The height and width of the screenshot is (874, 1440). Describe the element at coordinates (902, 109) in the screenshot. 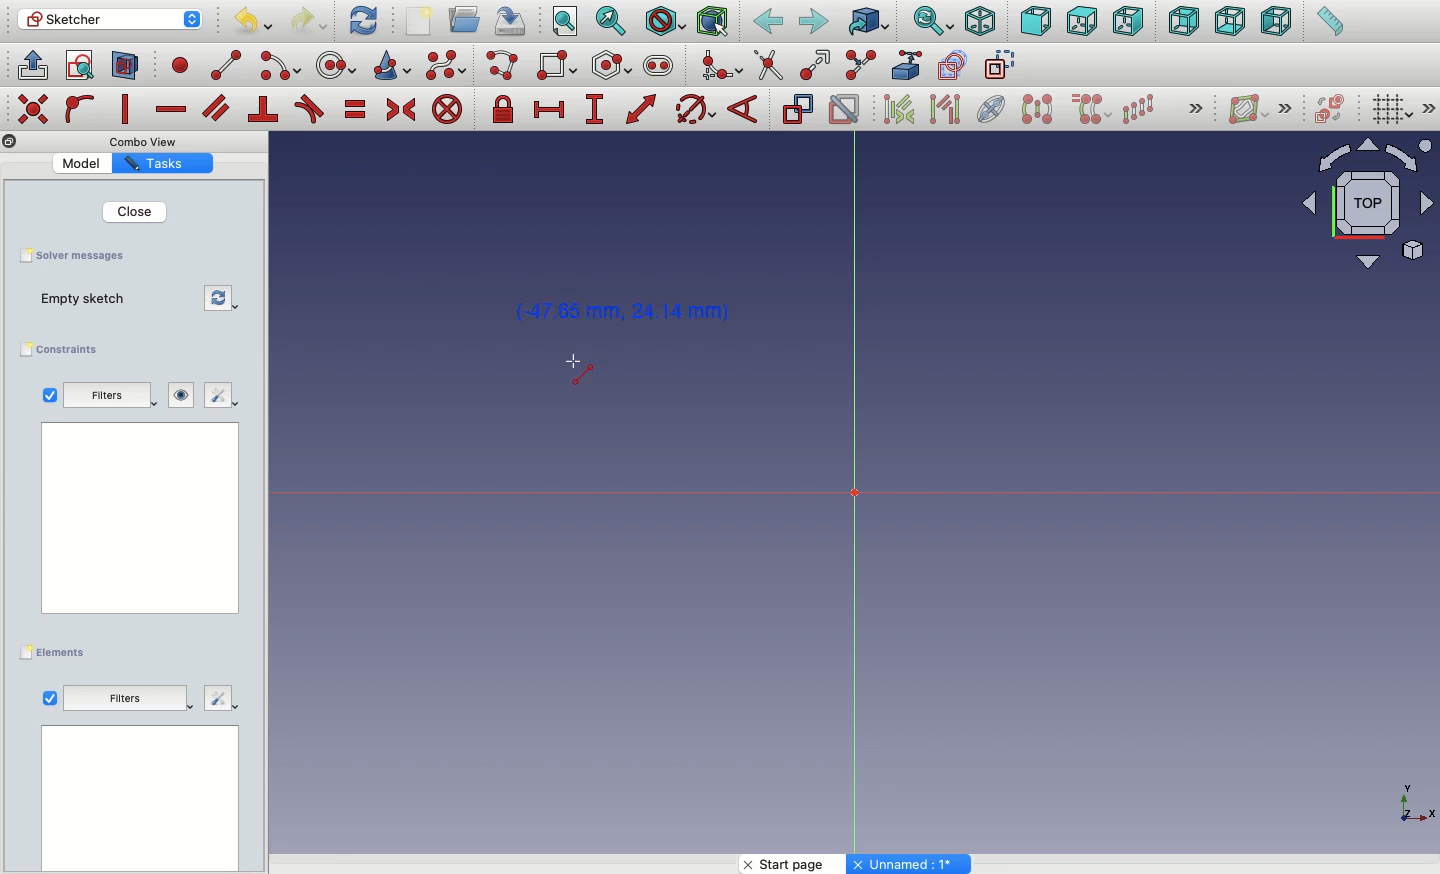

I see `Associated constraints` at that location.